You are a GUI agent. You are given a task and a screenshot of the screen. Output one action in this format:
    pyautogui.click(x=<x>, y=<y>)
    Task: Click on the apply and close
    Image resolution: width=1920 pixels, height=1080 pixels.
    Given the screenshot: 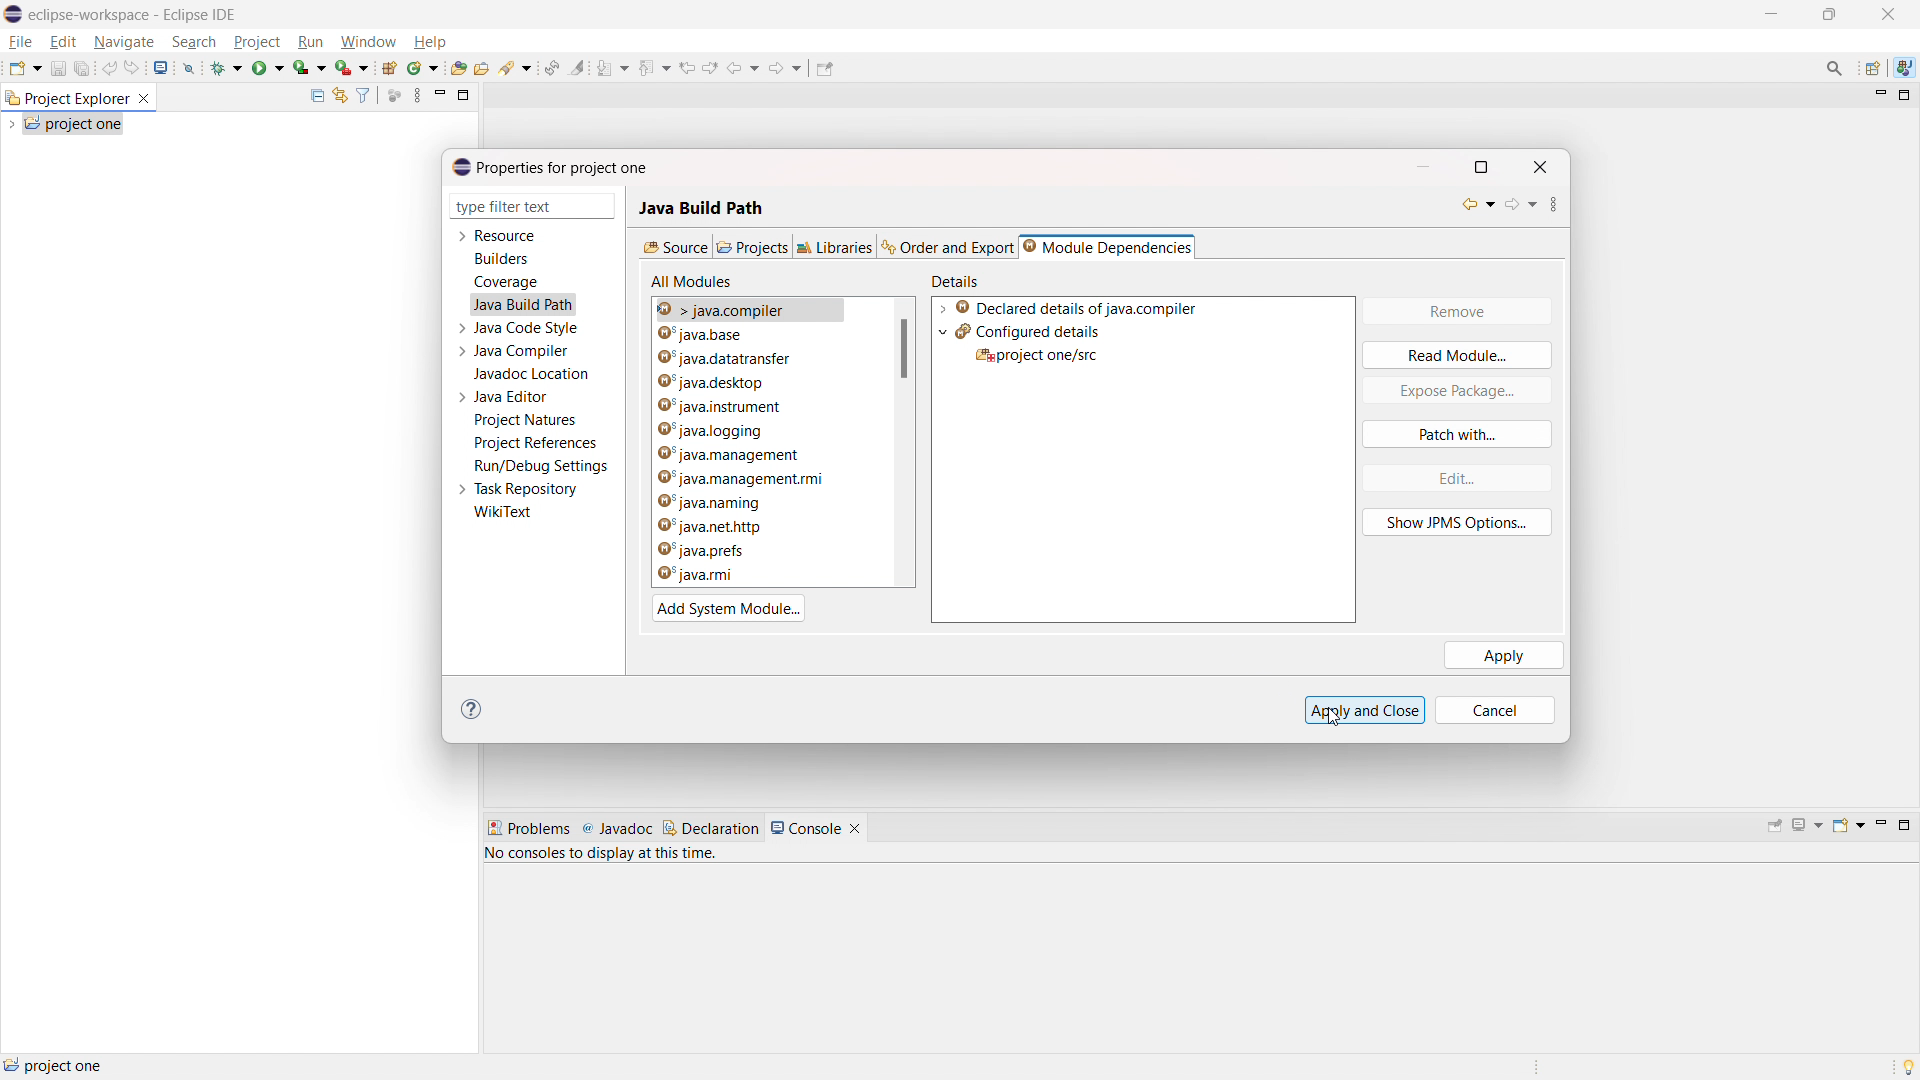 What is the action you would take?
    pyautogui.click(x=1365, y=709)
    